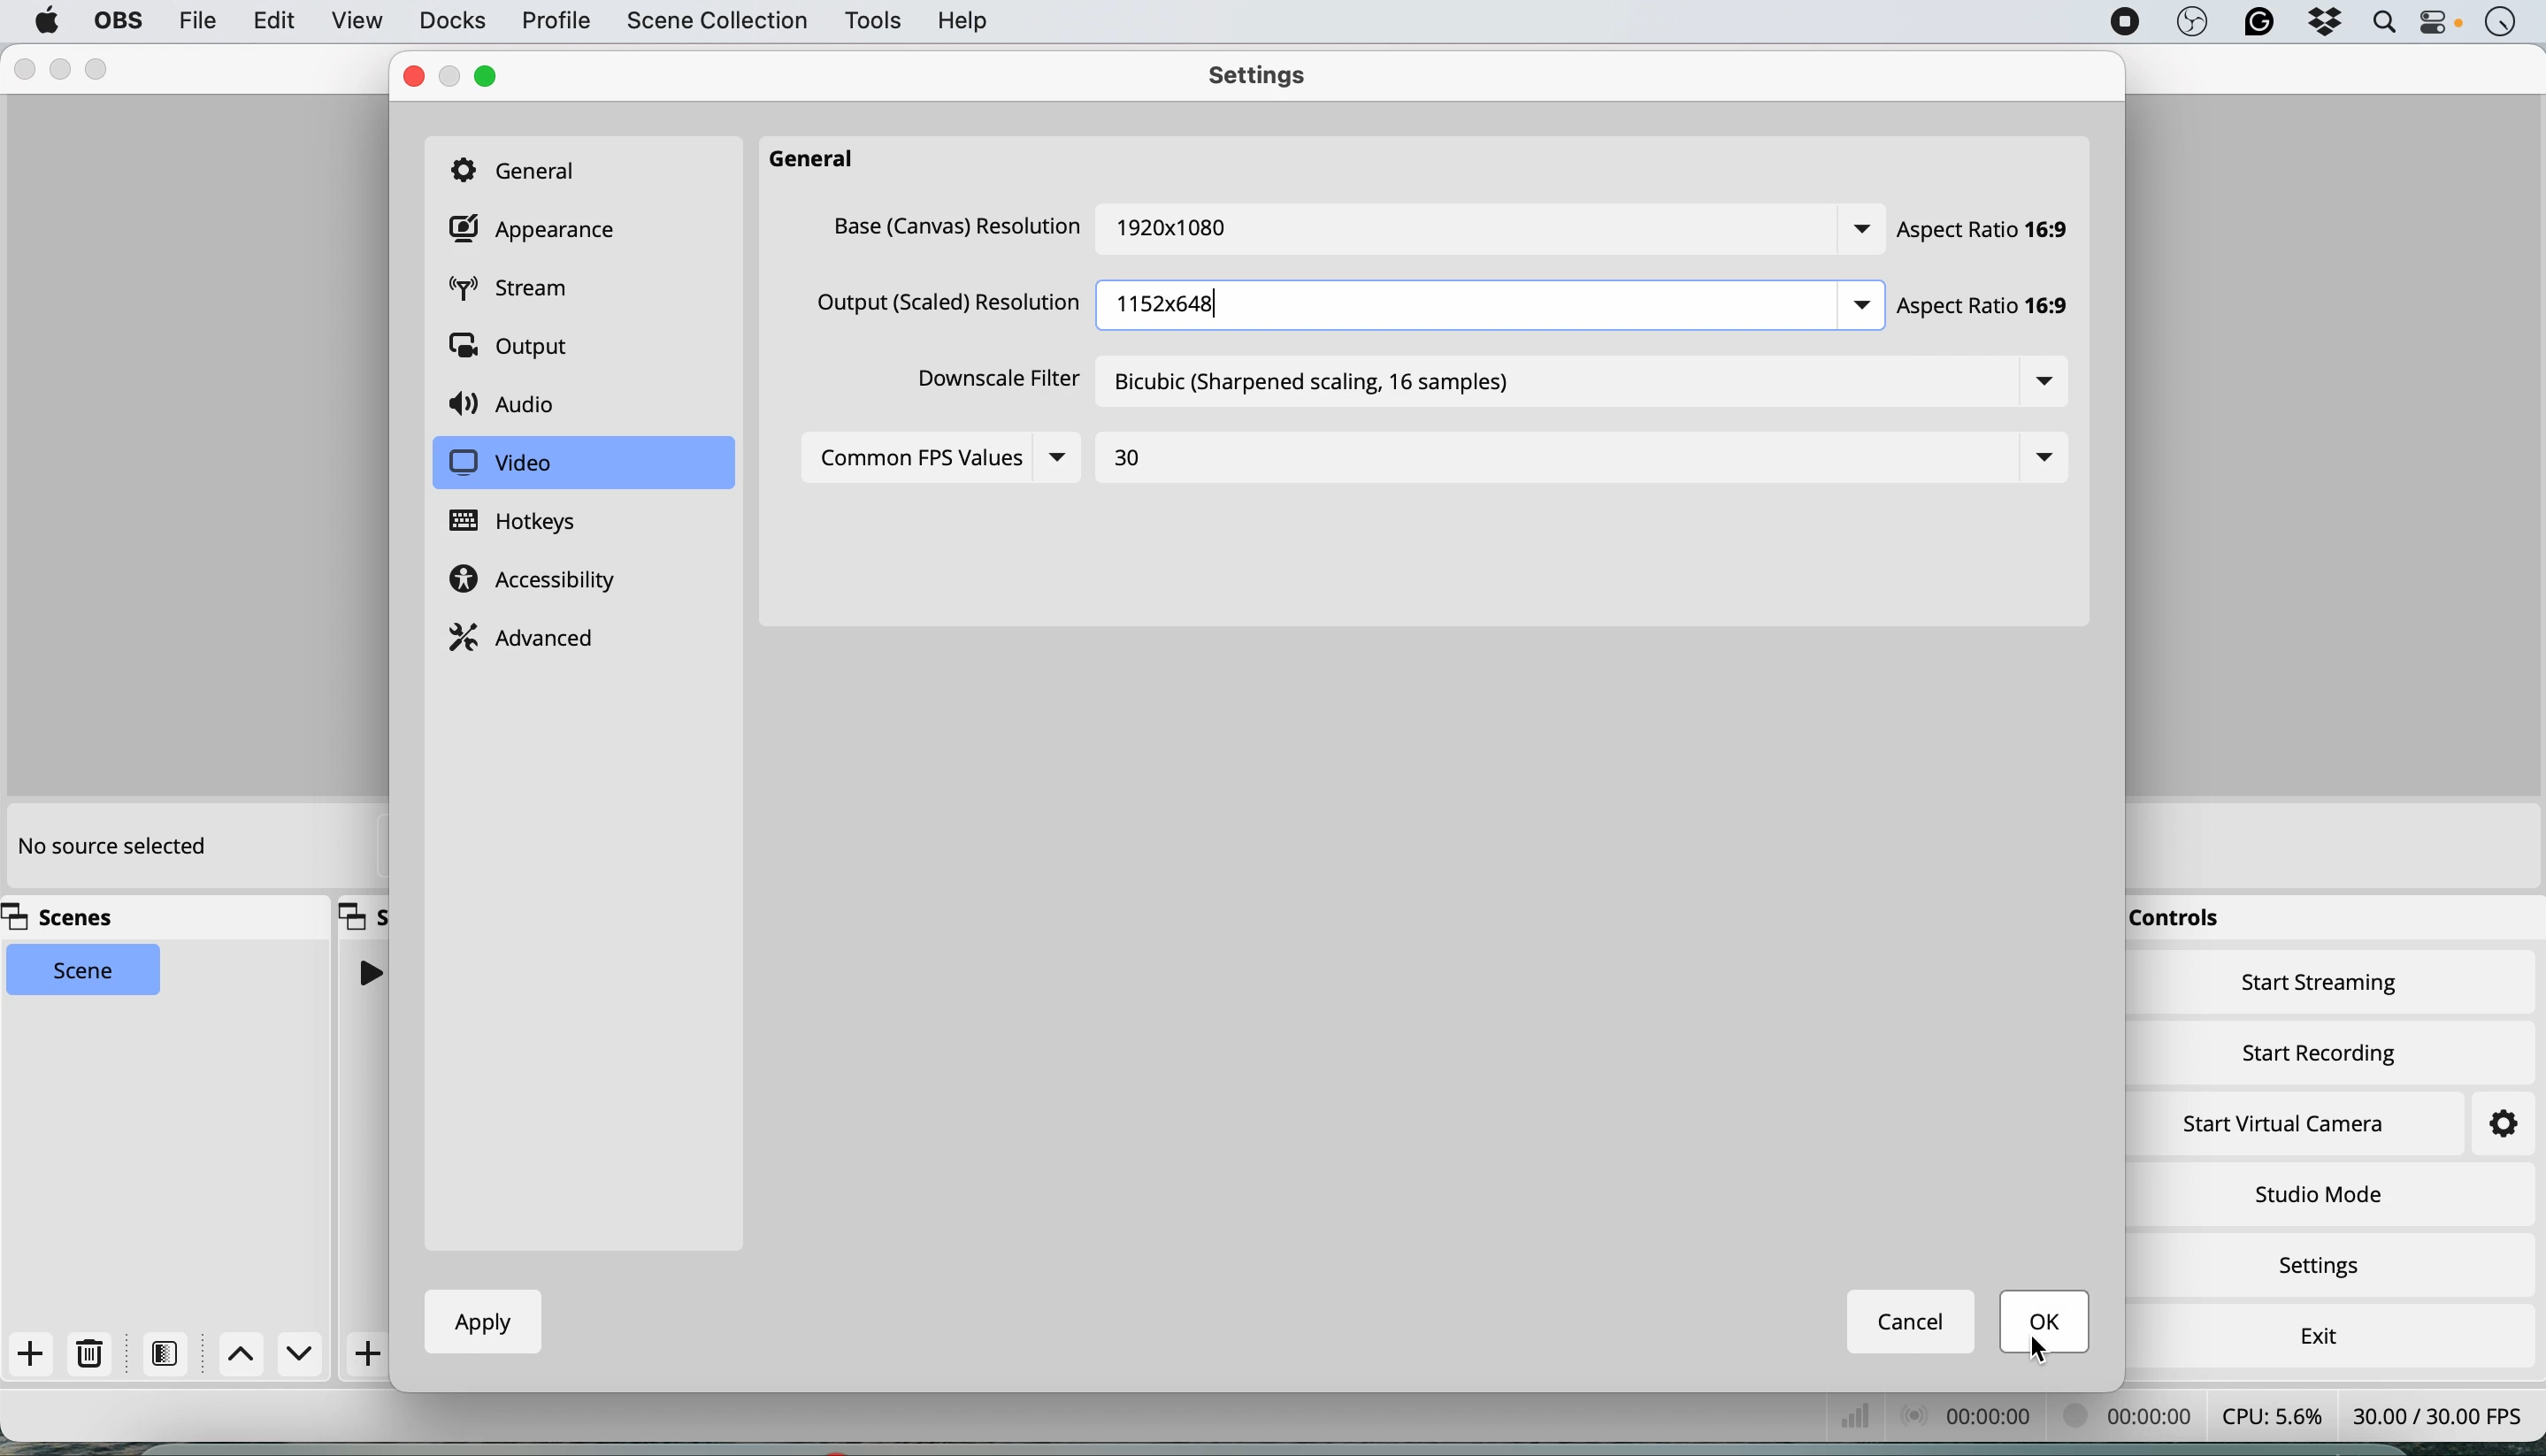  I want to click on view, so click(357, 23).